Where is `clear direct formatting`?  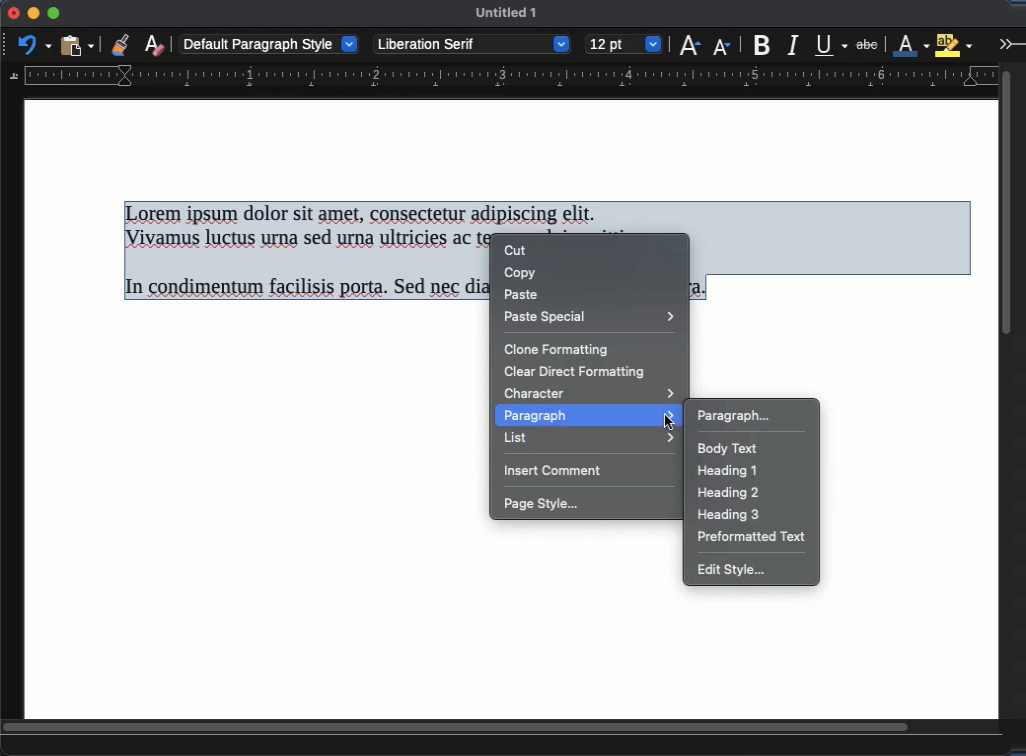 clear direct formatting is located at coordinates (575, 372).